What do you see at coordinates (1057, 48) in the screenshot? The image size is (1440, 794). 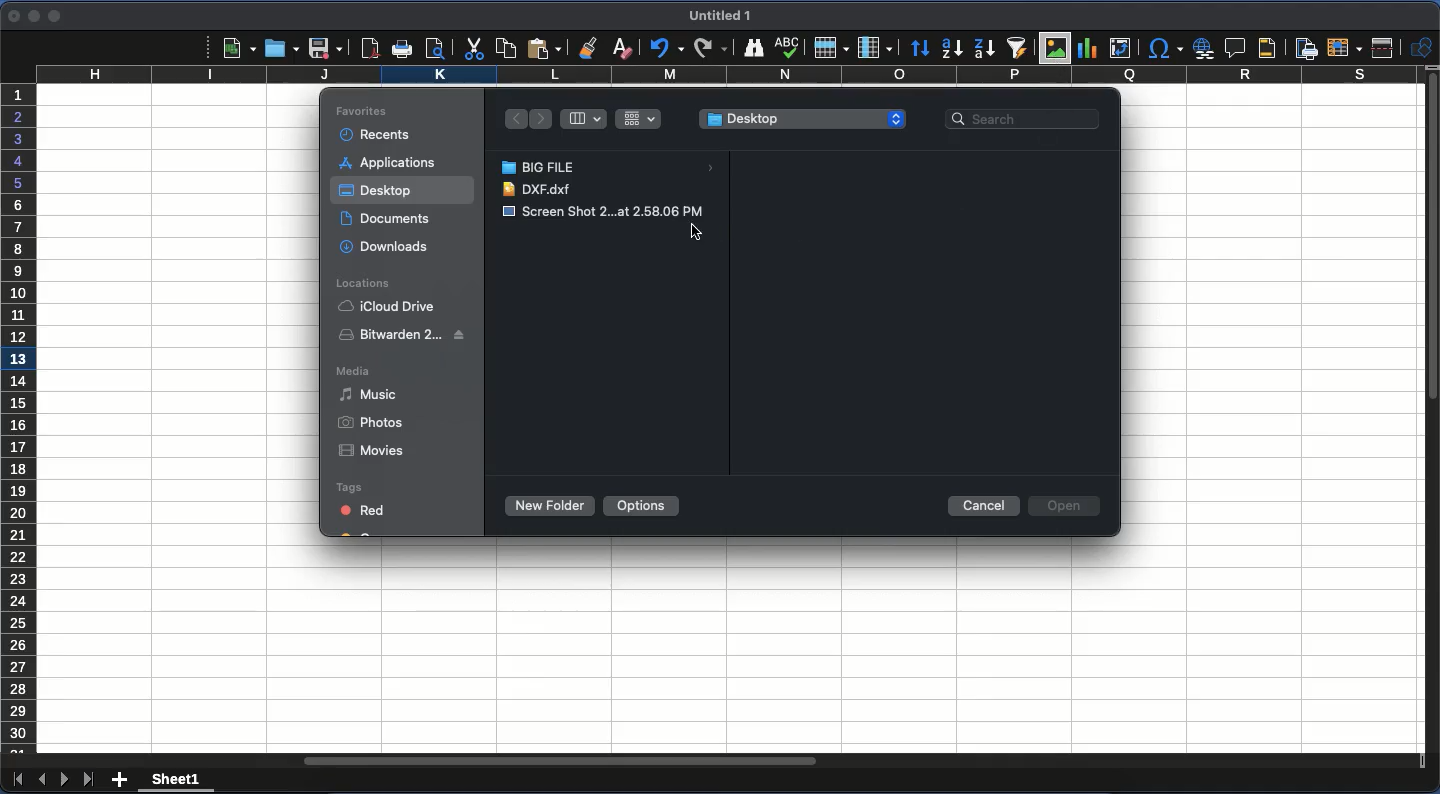 I see `image` at bounding box center [1057, 48].